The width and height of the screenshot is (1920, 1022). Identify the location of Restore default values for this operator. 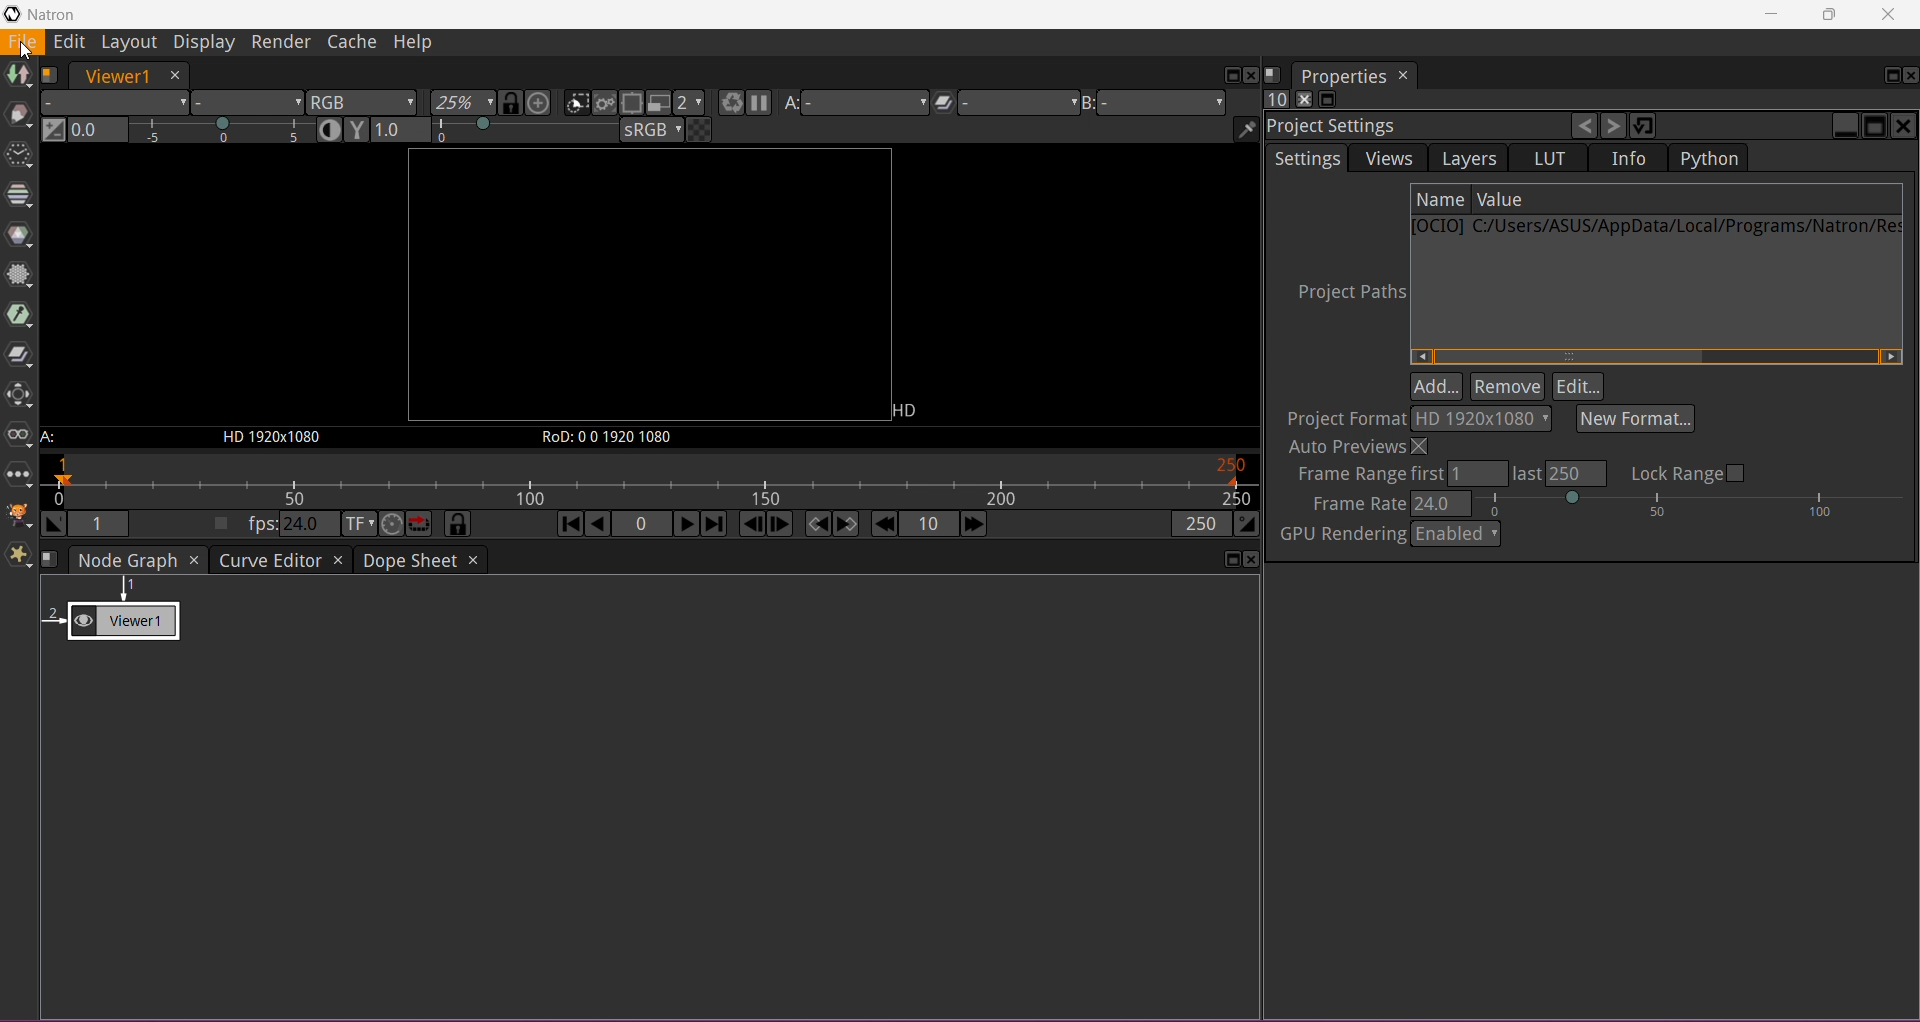
(1645, 124).